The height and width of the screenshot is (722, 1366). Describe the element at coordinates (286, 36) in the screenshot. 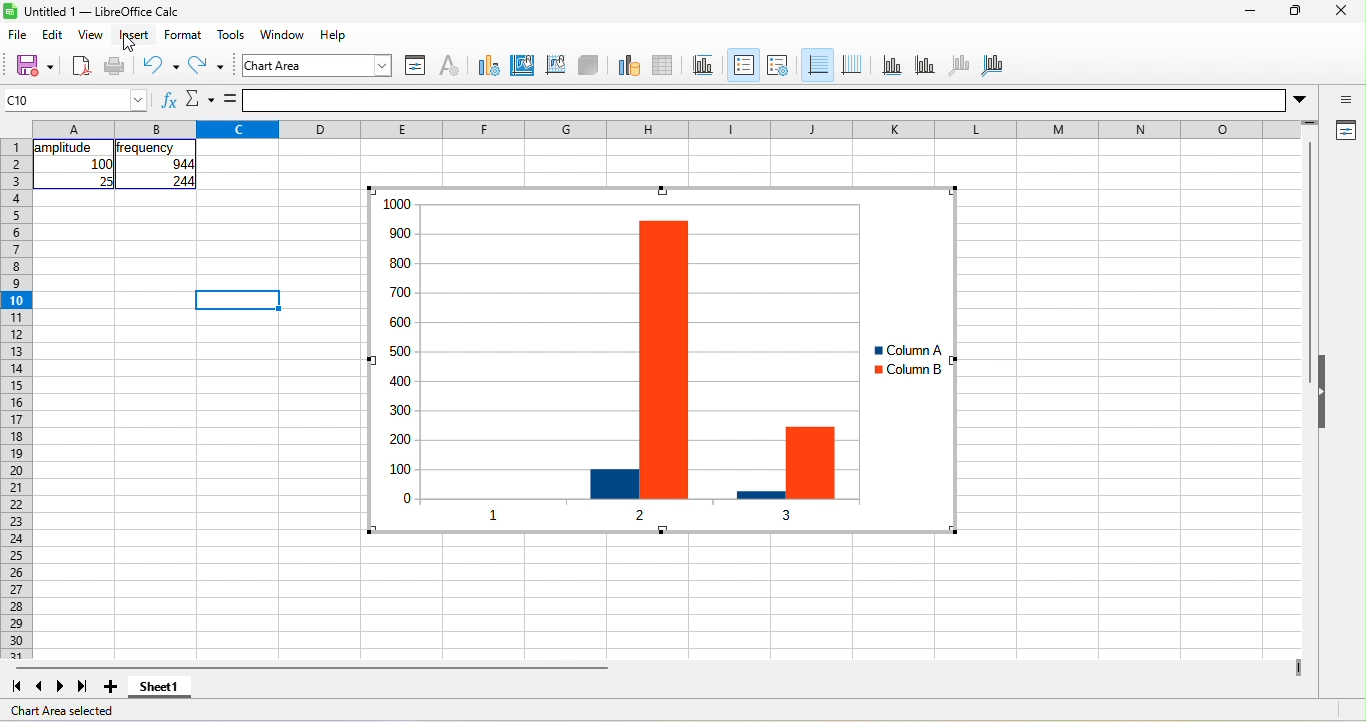

I see `window` at that location.